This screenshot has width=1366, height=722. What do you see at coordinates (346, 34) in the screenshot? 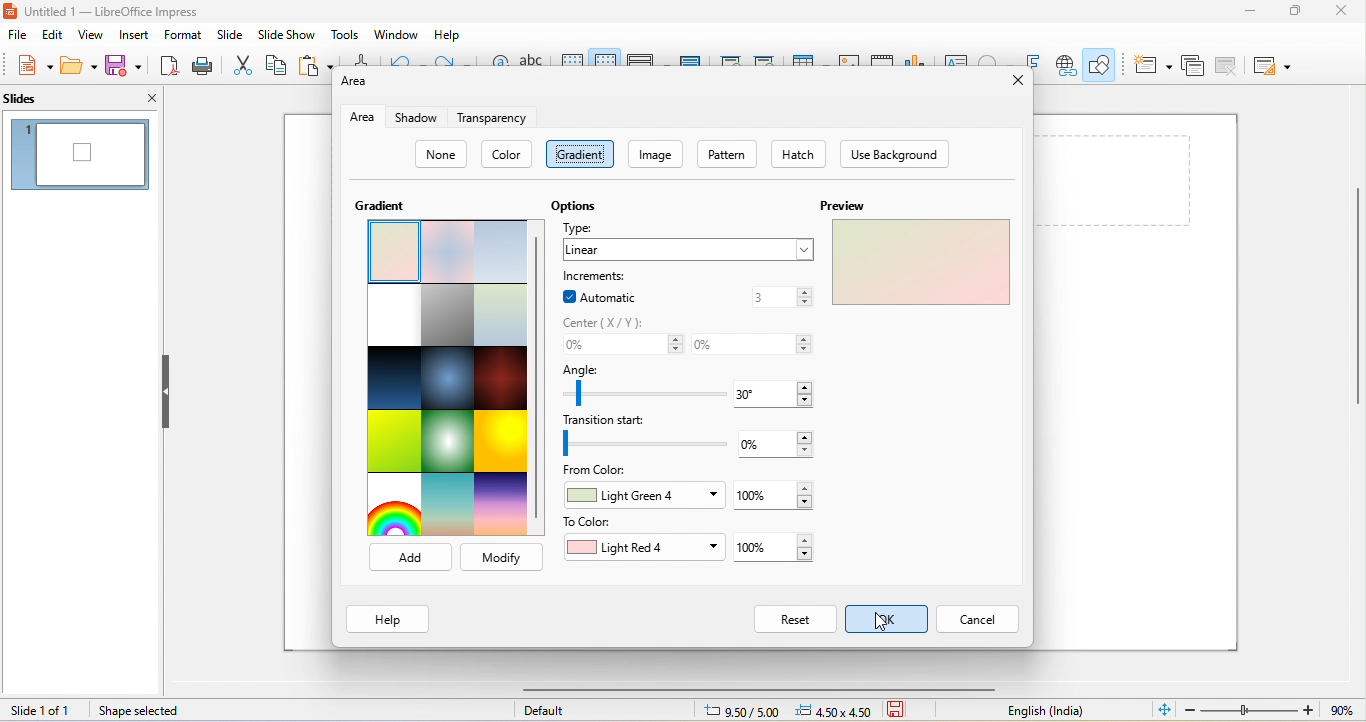
I see `tools` at bounding box center [346, 34].